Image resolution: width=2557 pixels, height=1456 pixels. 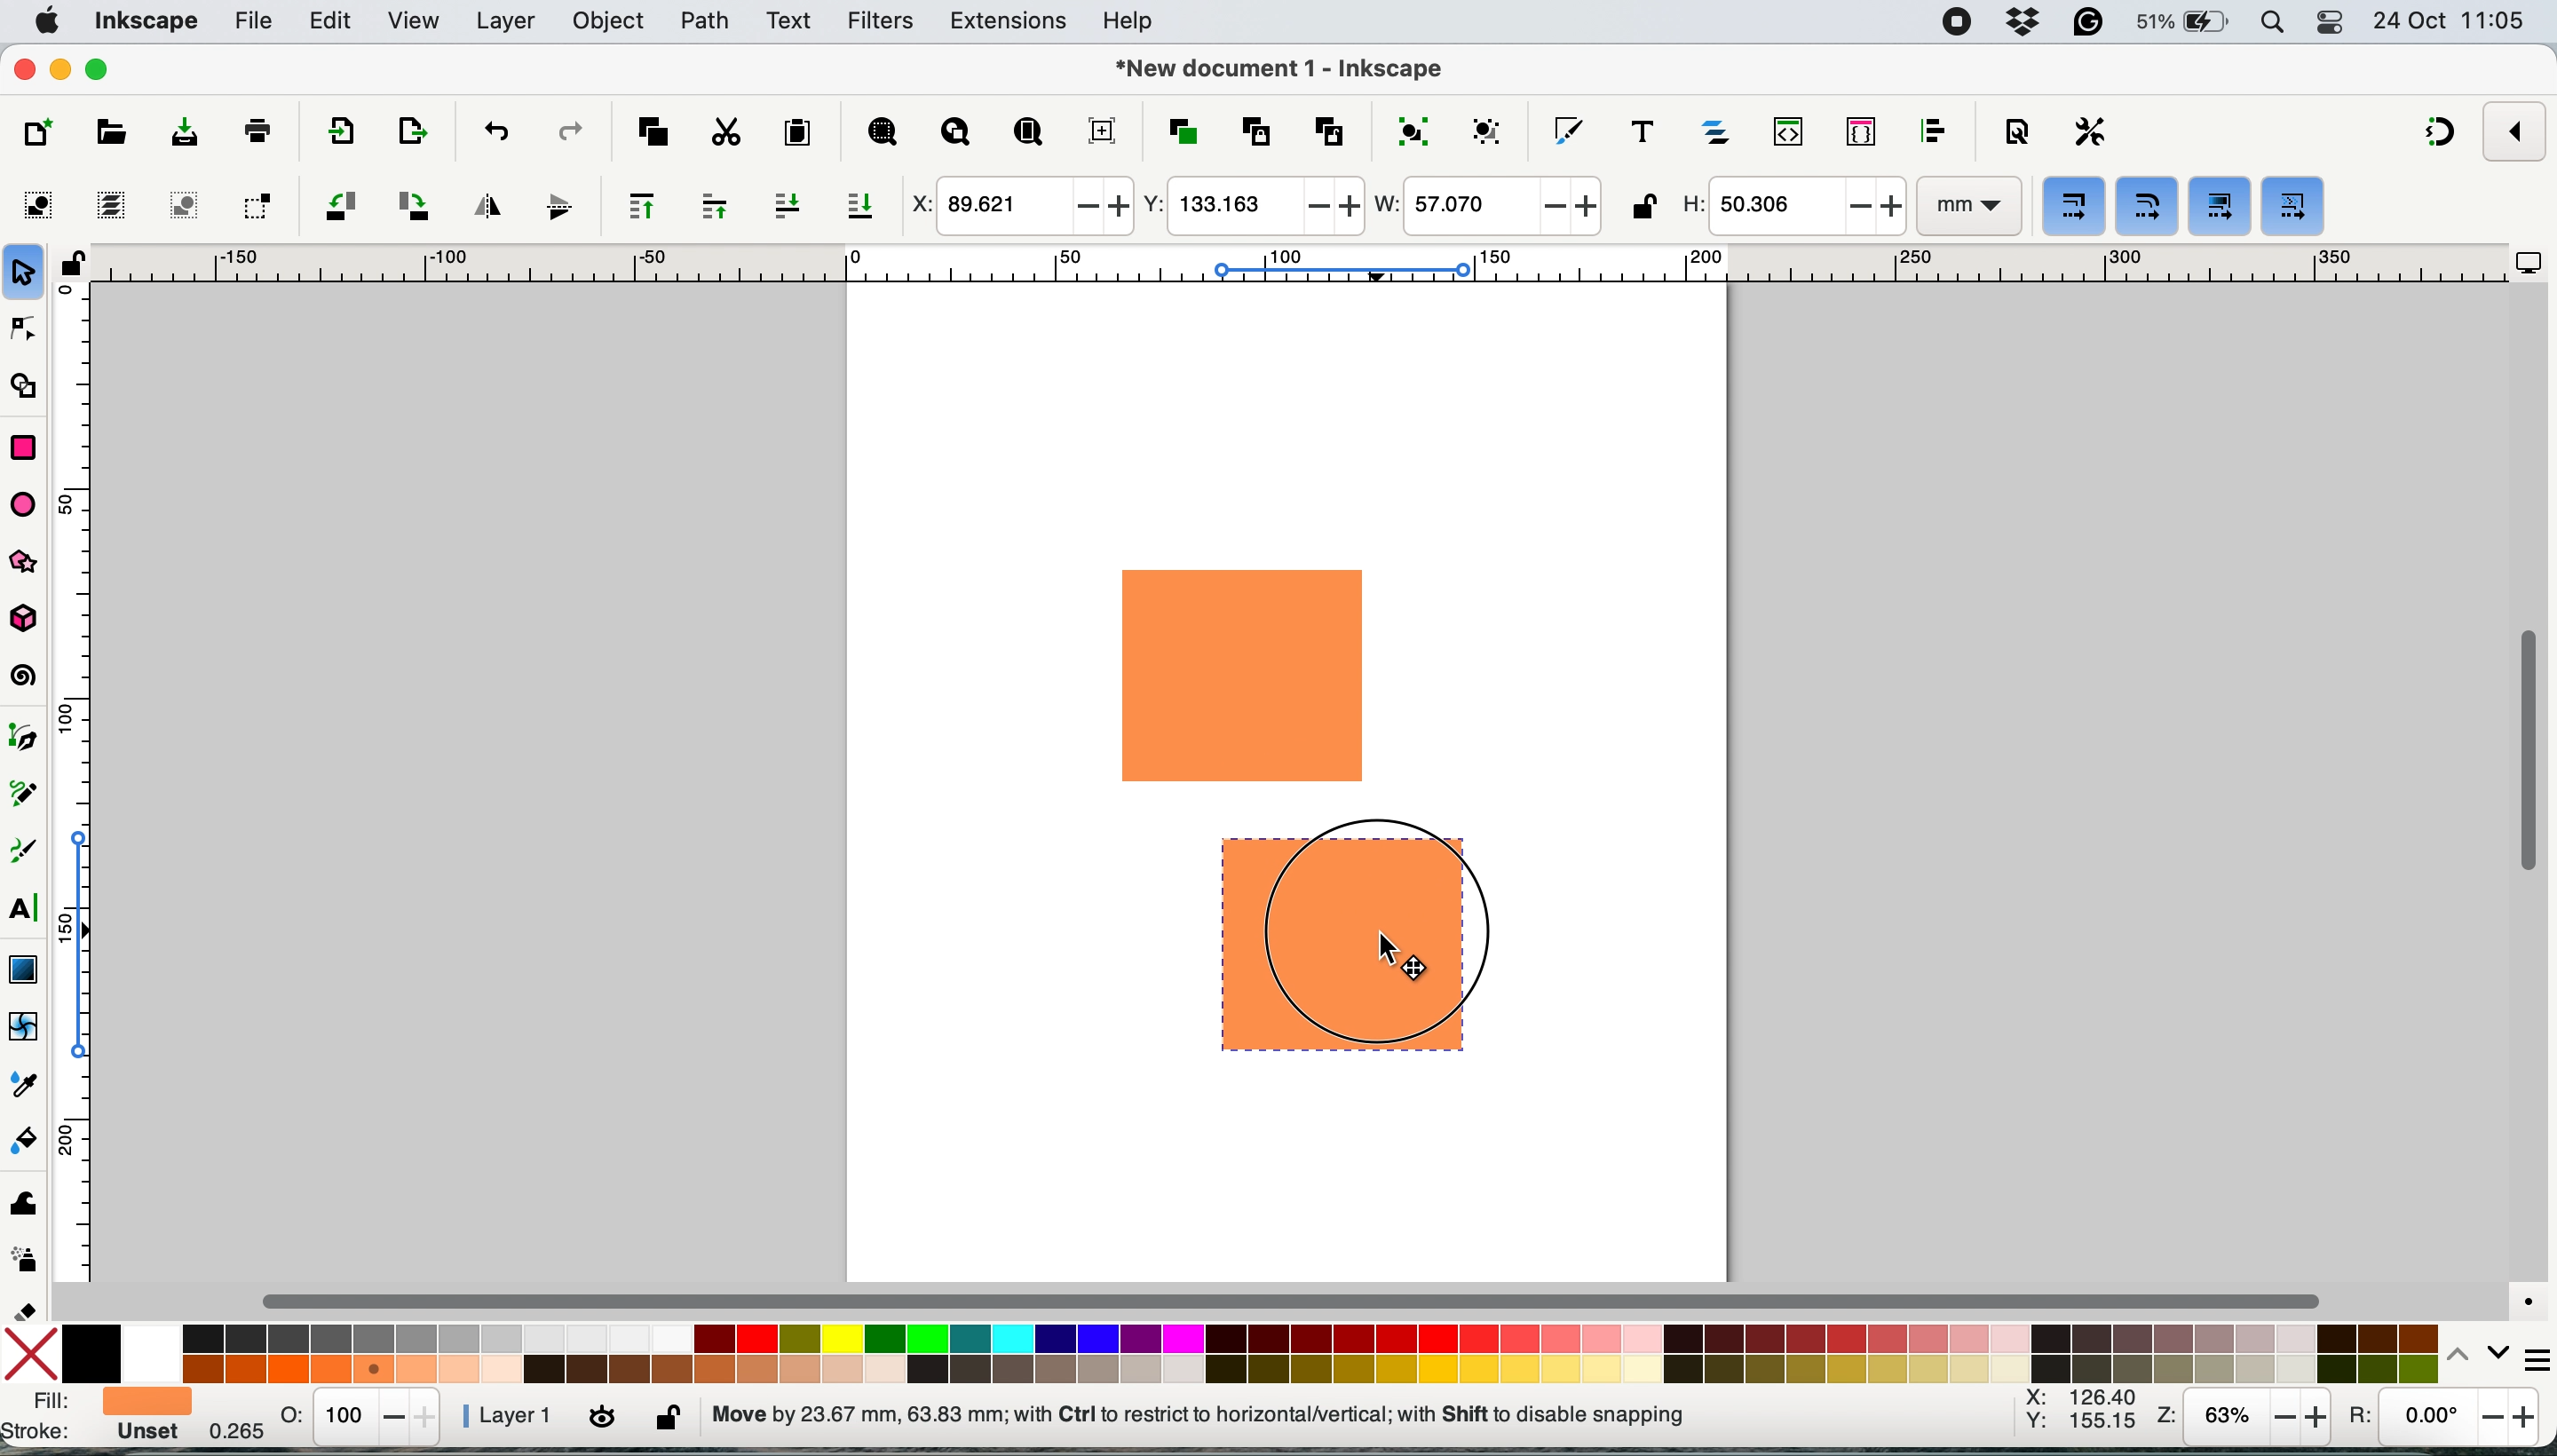 What do you see at coordinates (1966, 207) in the screenshot?
I see `mm` at bounding box center [1966, 207].